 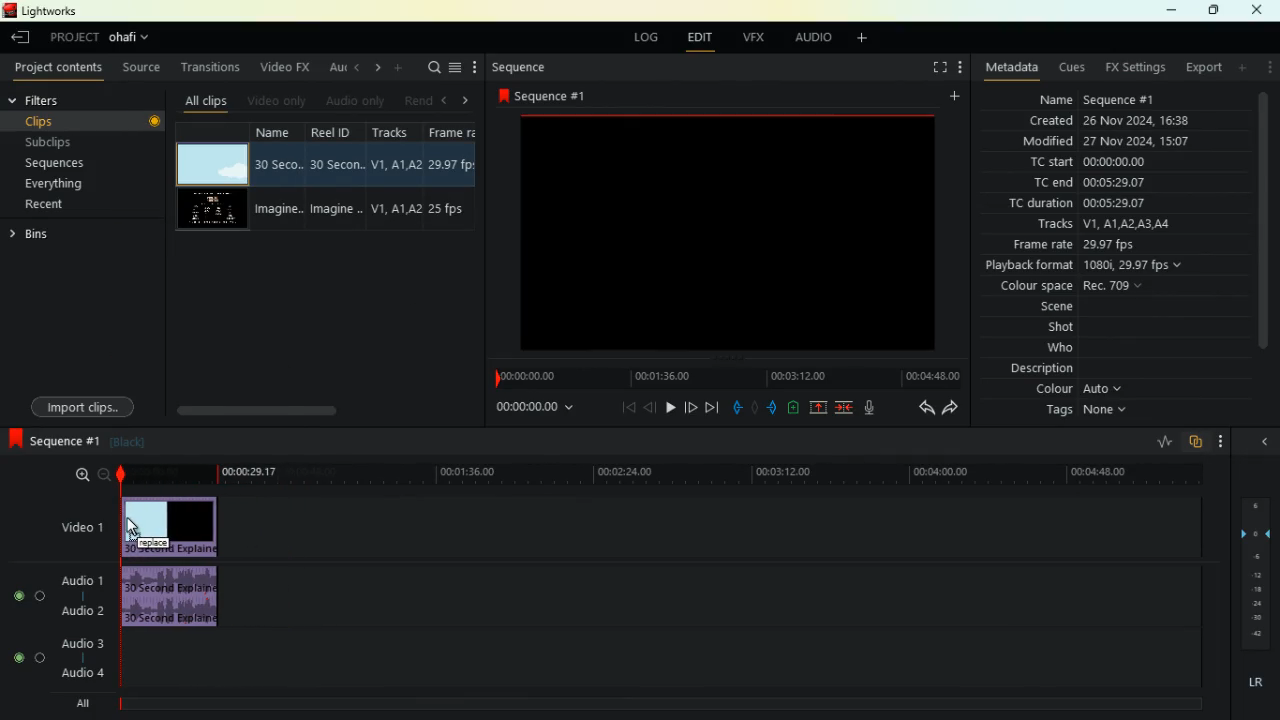 What do you see at coordinates (1254, 684) in the screenshot?
I see `lr` at bounding box center [1254, 684].